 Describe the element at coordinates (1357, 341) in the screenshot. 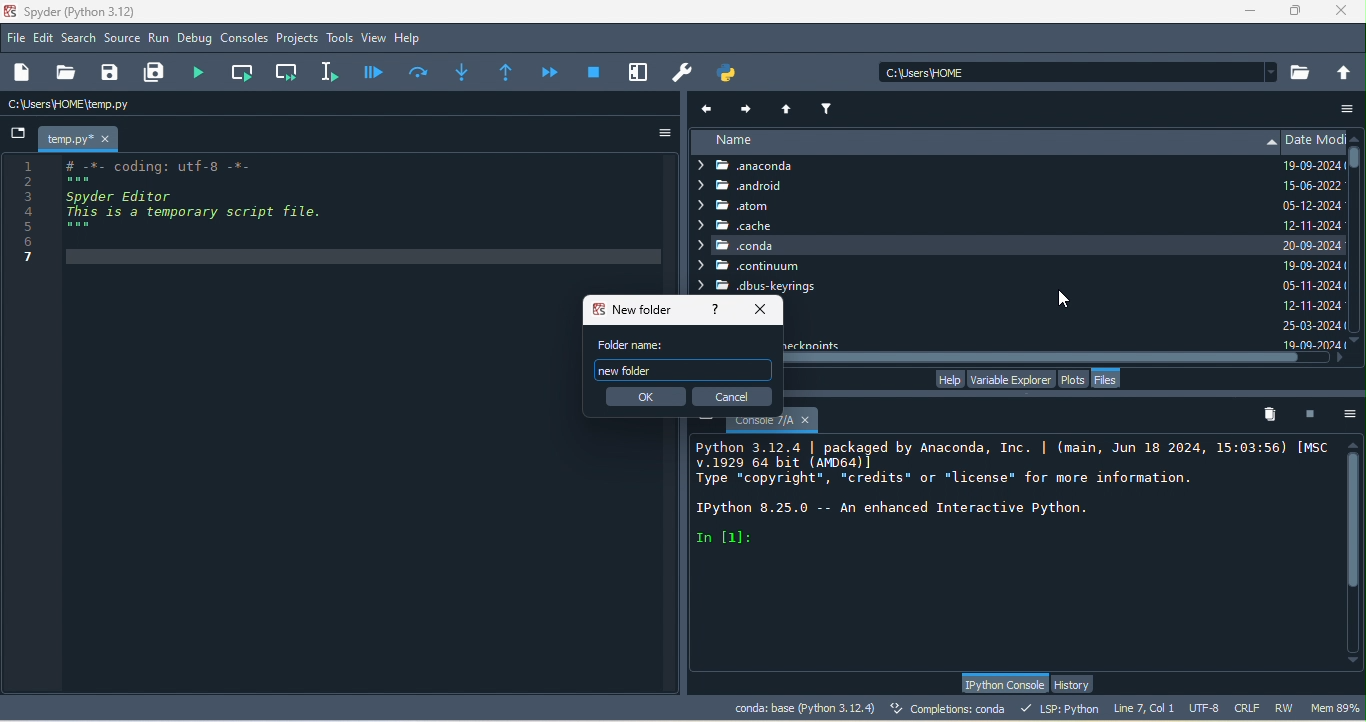

I see `scroll down` at that location.